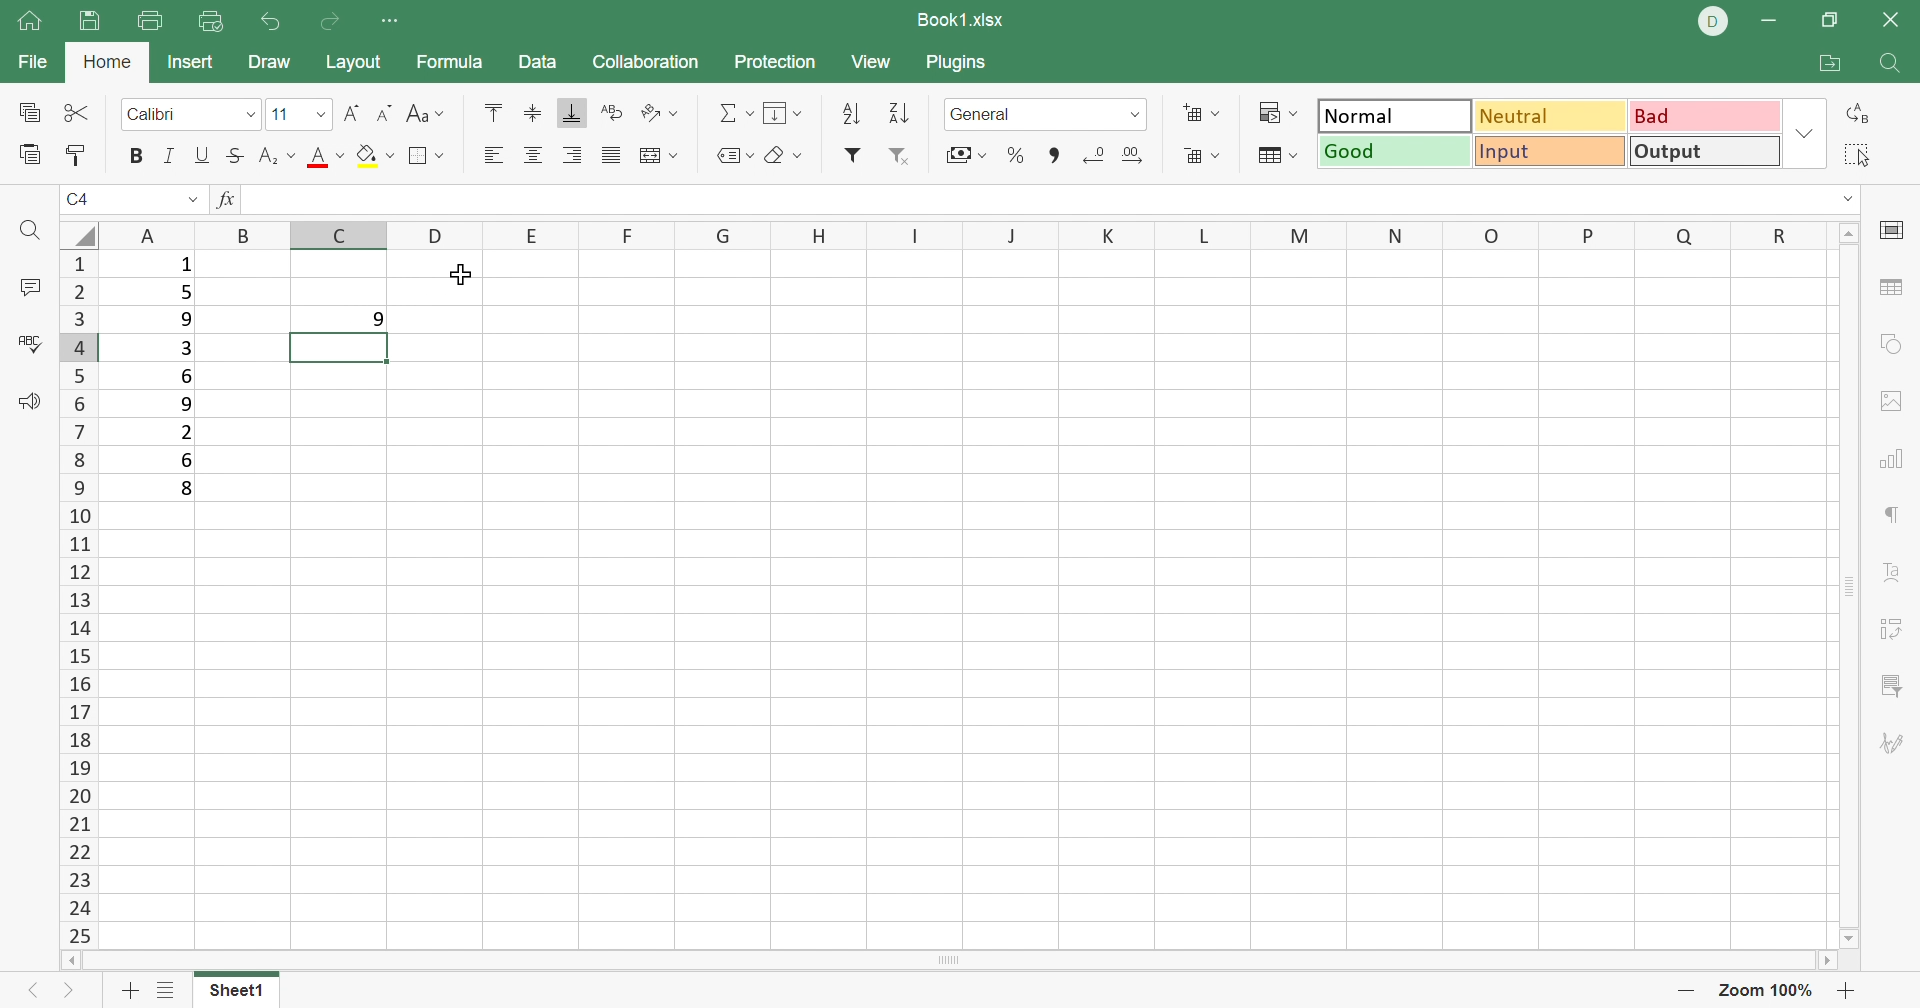  I want to click on Insert, so click(193, 64).